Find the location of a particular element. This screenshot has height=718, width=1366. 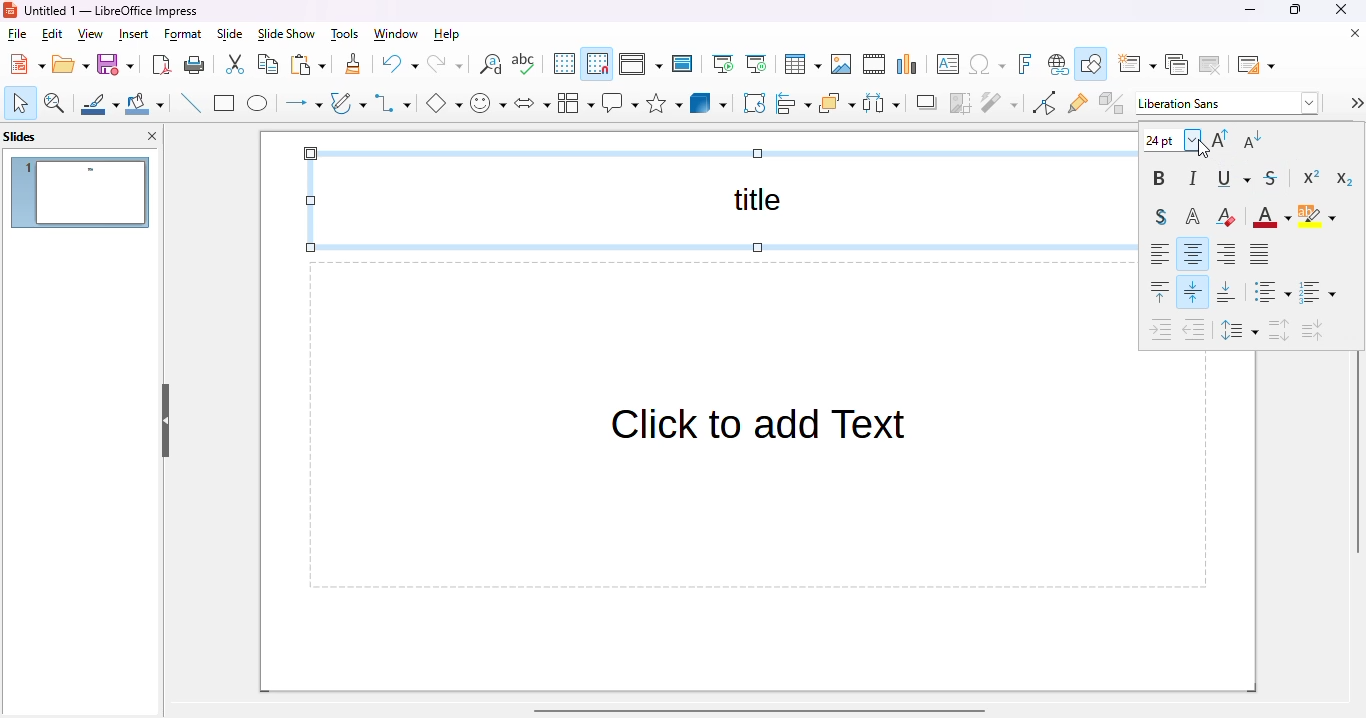

export directly as PDF is located at coordinates (163, 65).